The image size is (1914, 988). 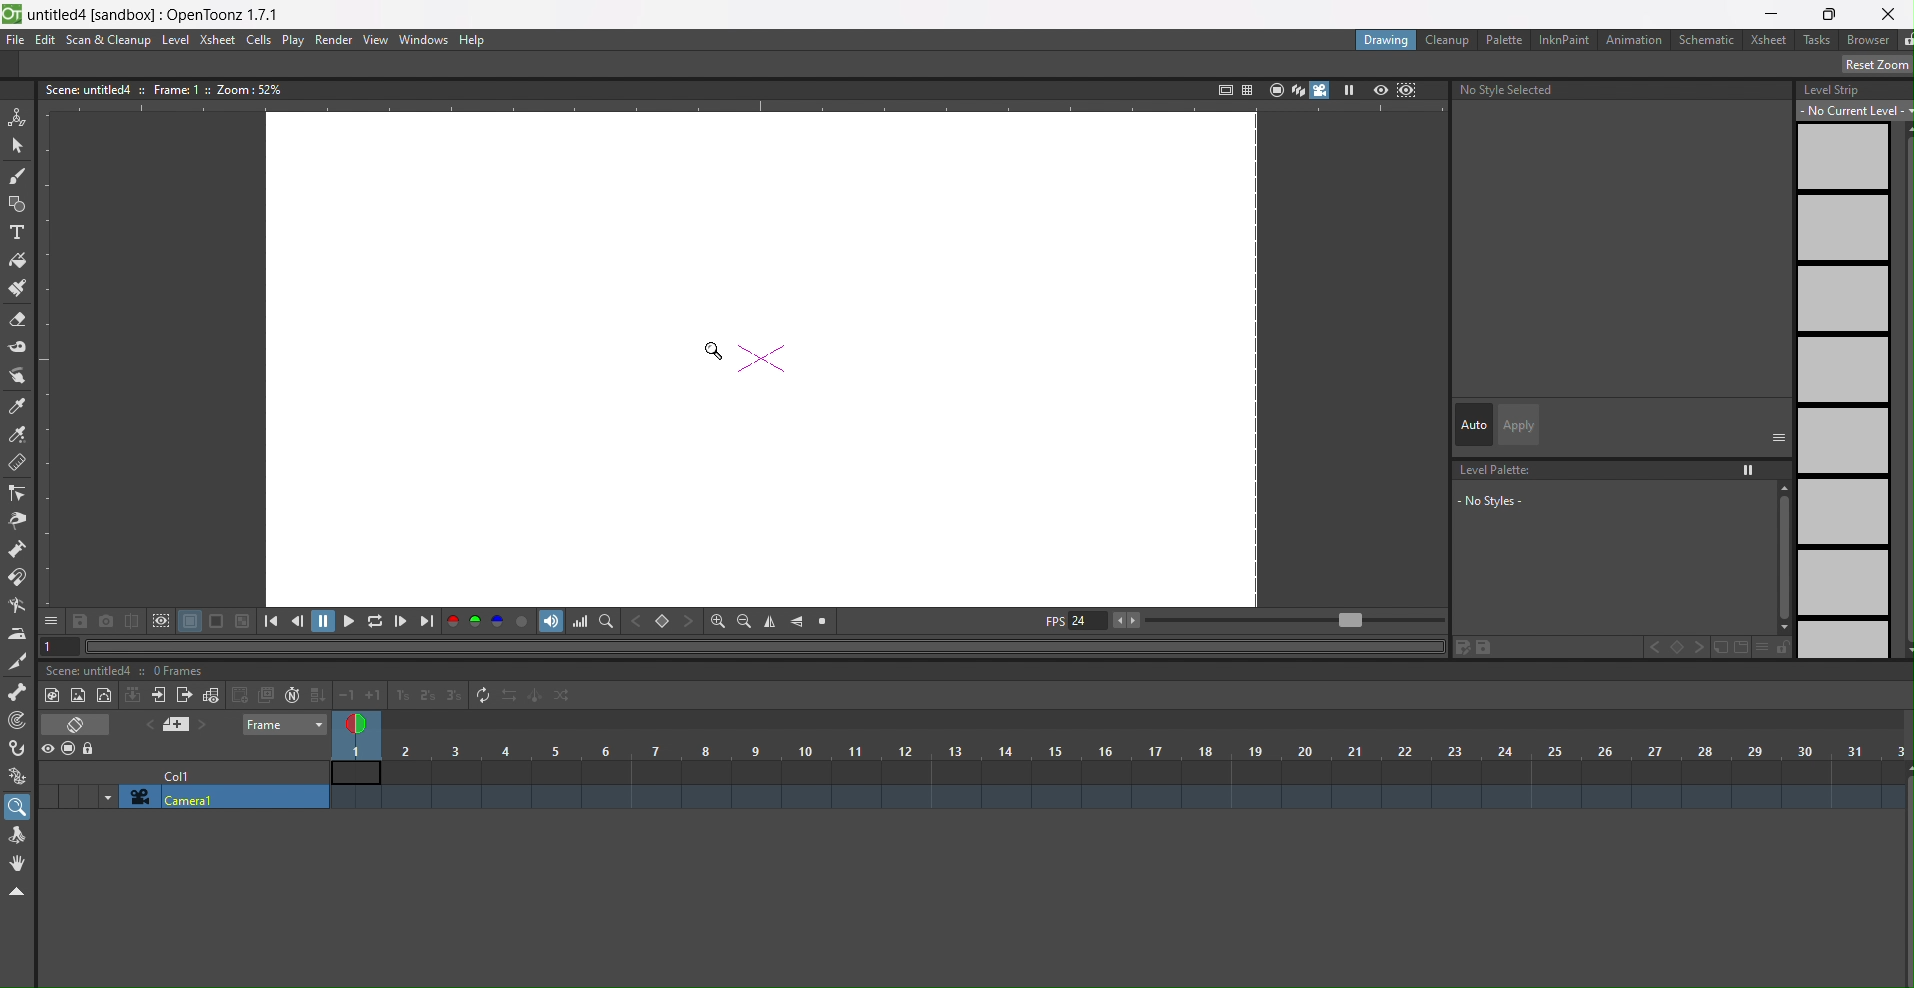 I want to click on play, so click(x=295, y=41).